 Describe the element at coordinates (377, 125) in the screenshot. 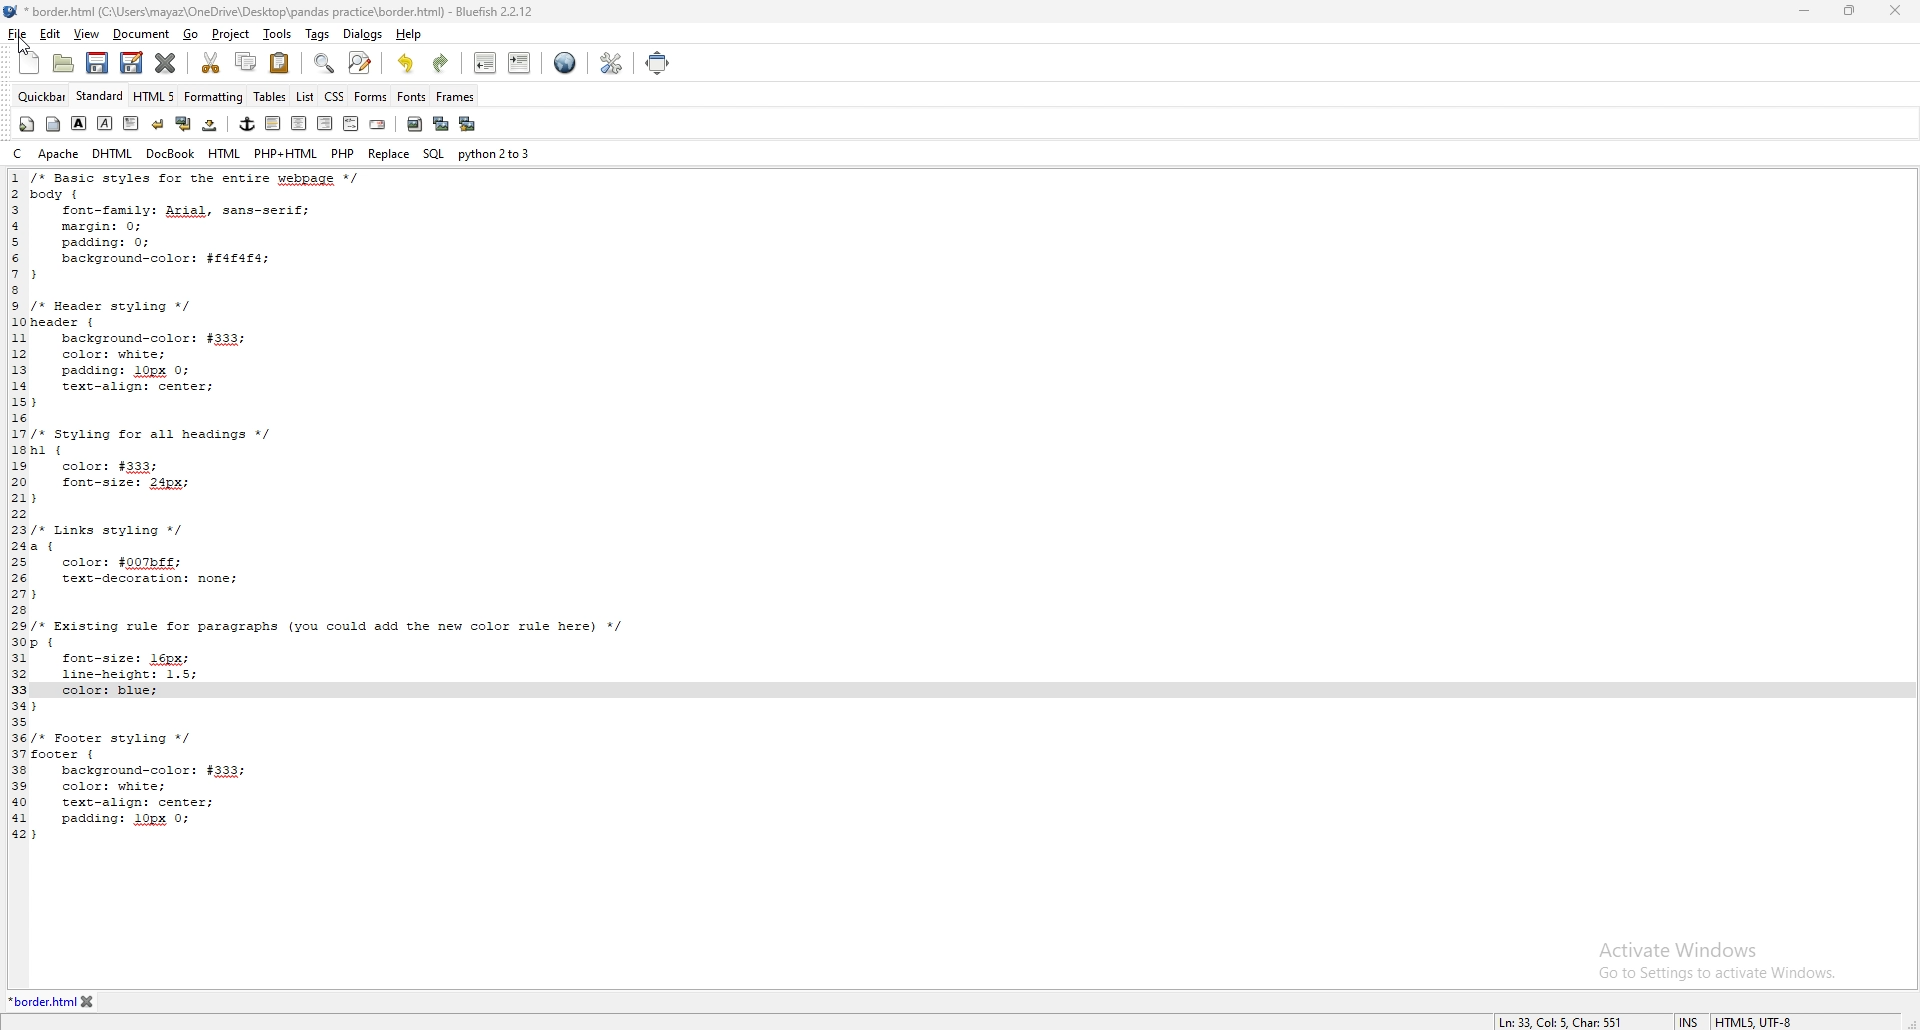

I see `email` at that location.